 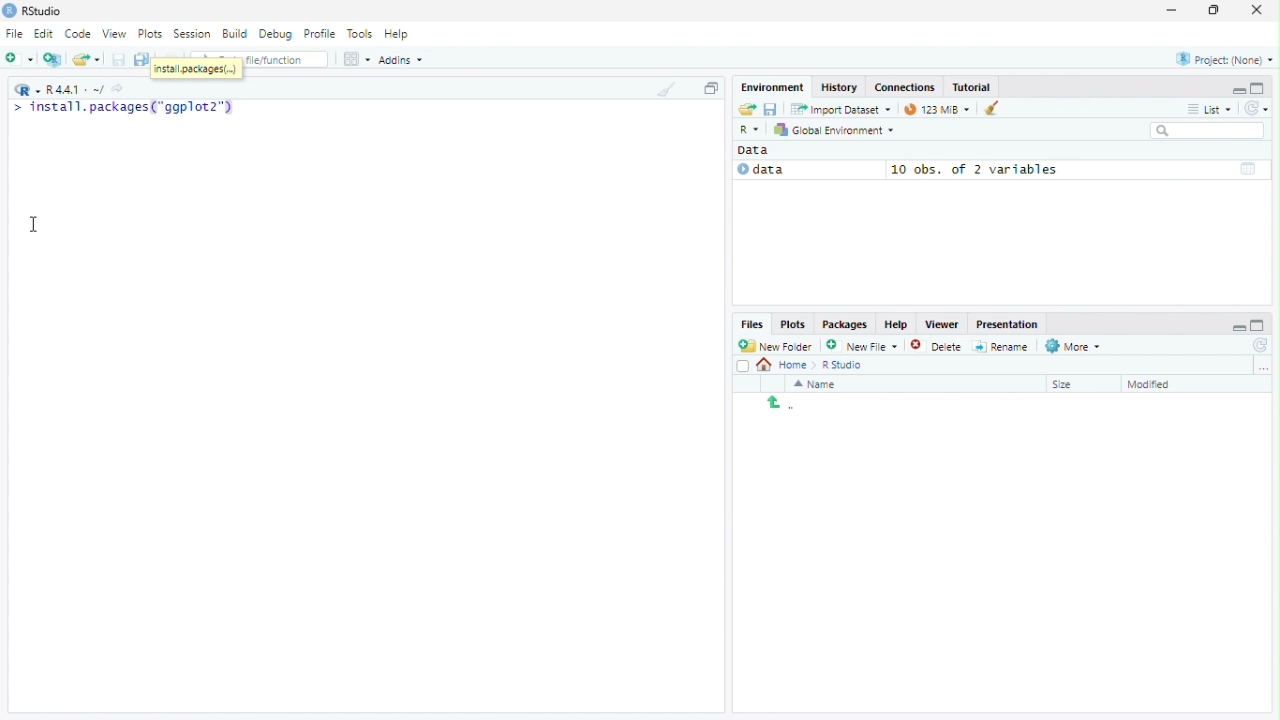 I want to click on Logo, so click(x=9, y=11).